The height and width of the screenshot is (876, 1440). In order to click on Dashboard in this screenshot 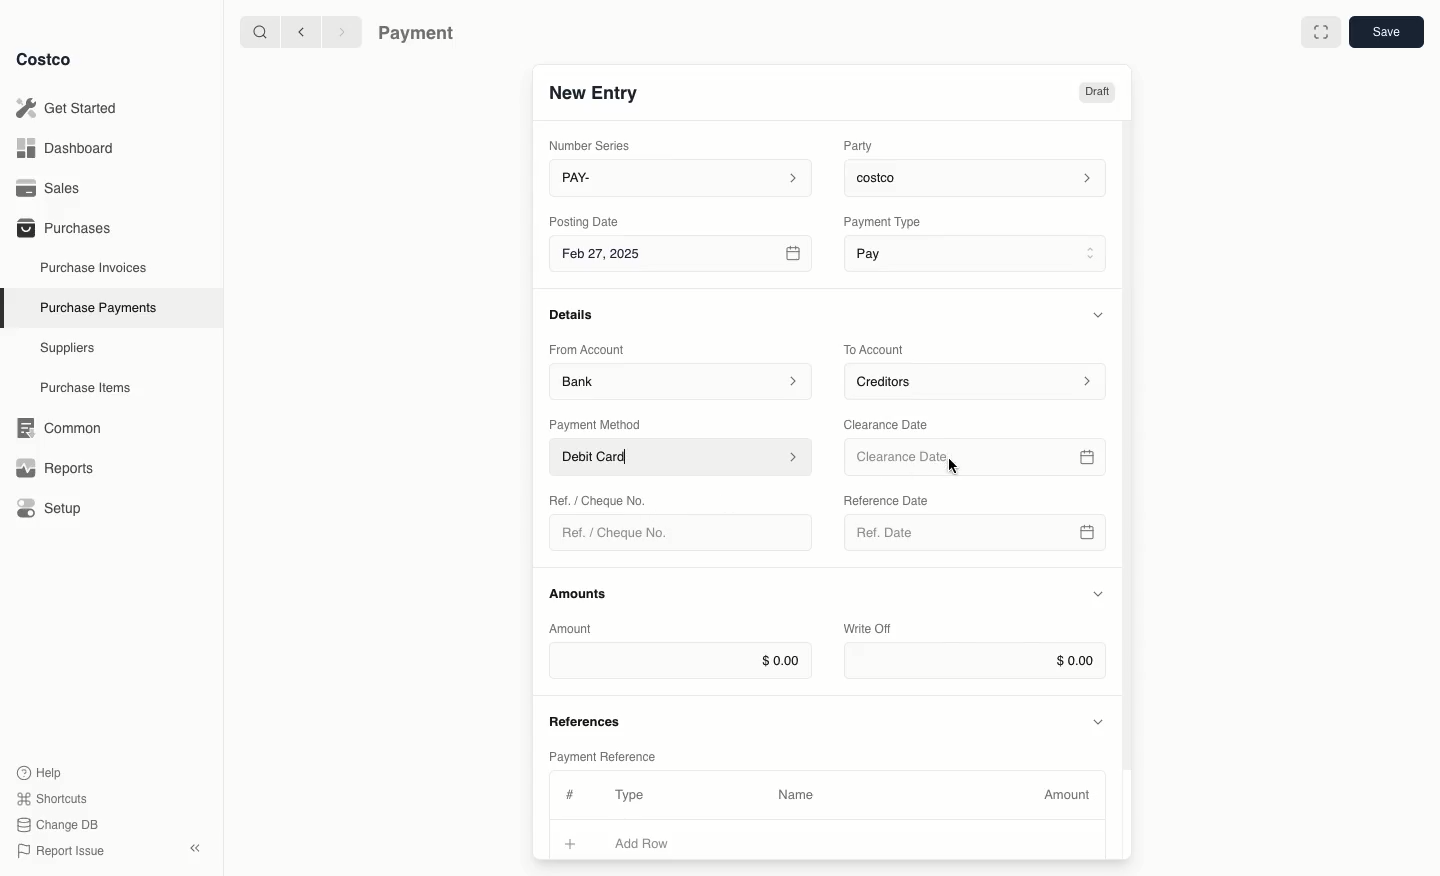, I will do `click(71, 147)`.